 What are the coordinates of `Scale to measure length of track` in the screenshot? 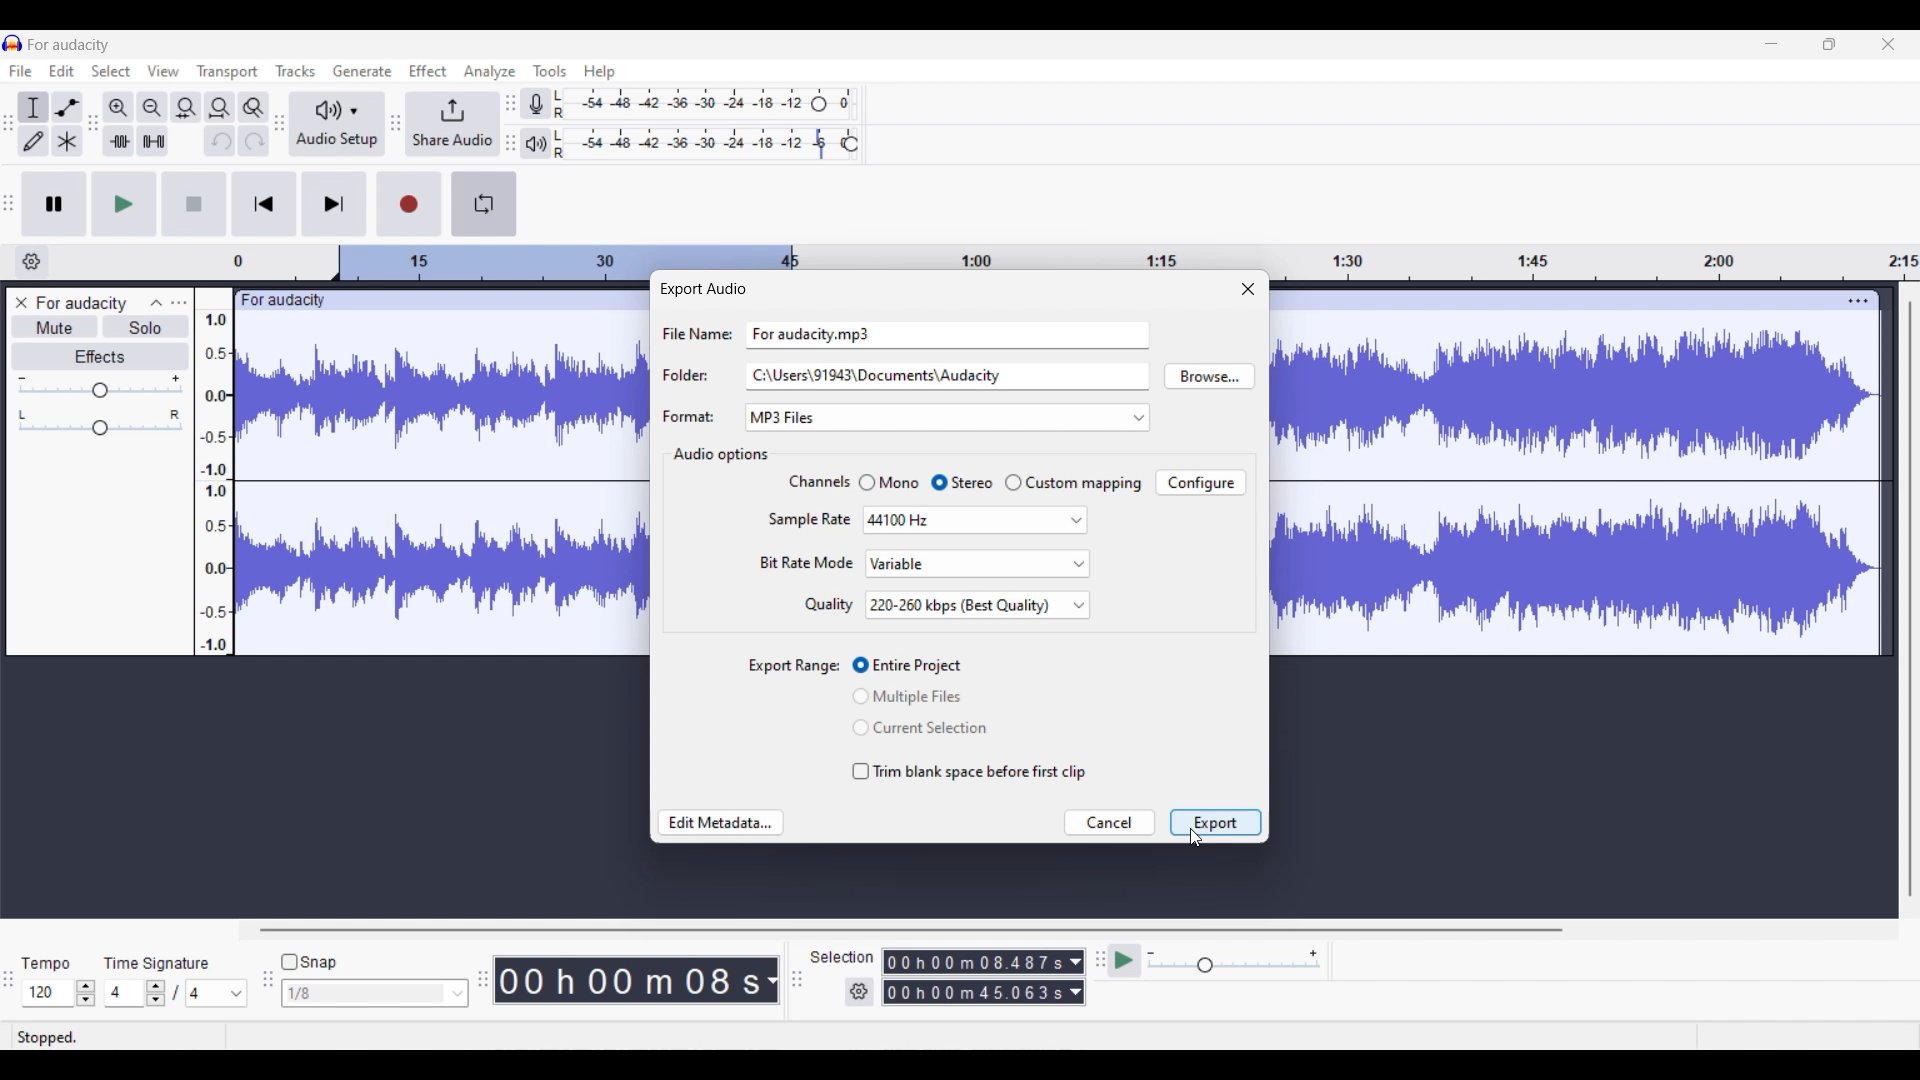 It's located at (1075, 255).